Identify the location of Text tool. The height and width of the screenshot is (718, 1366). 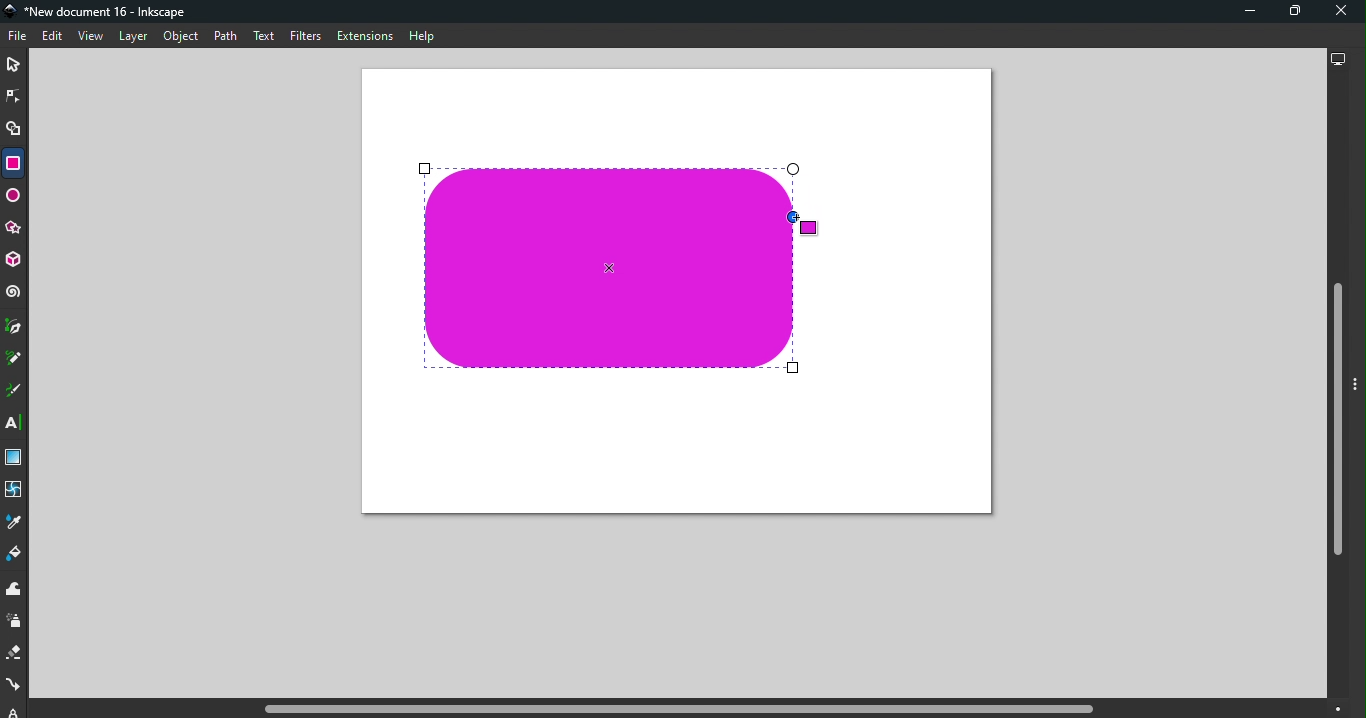
(16, 423).